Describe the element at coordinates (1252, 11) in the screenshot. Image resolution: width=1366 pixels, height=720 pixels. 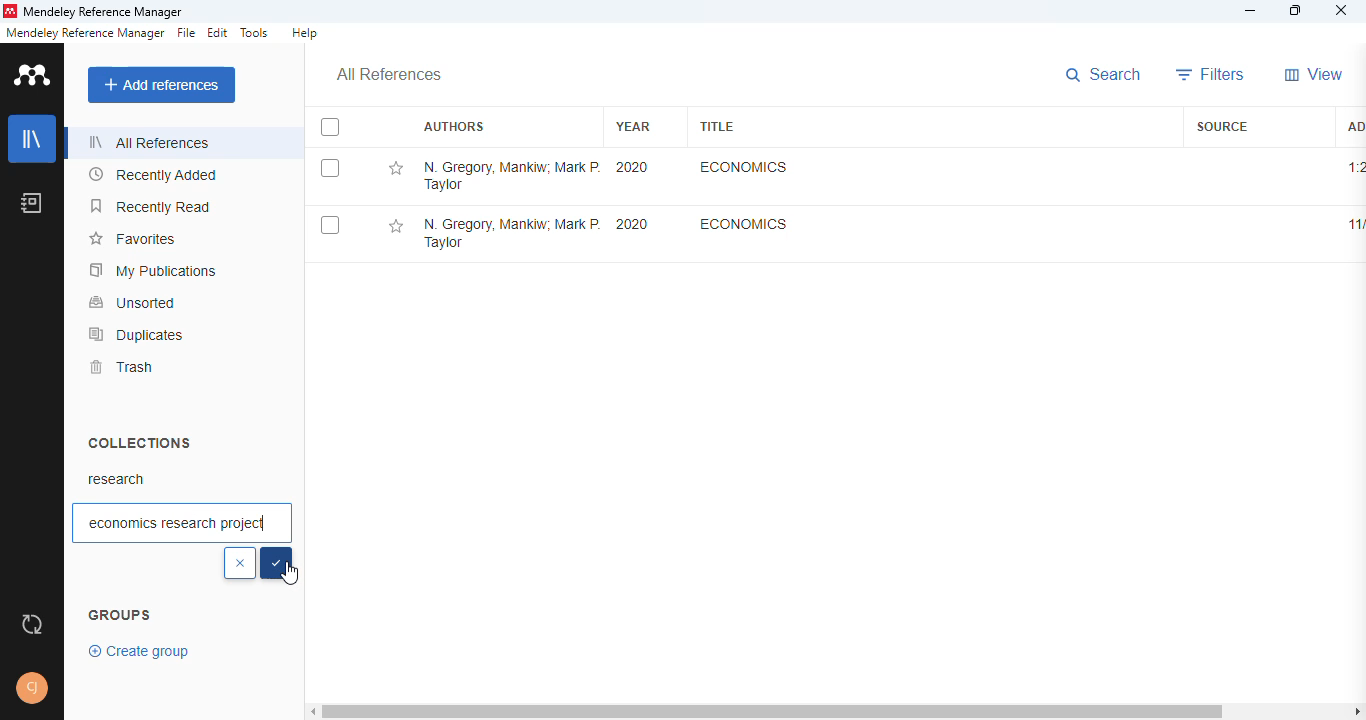
I see `minimize` at that location.